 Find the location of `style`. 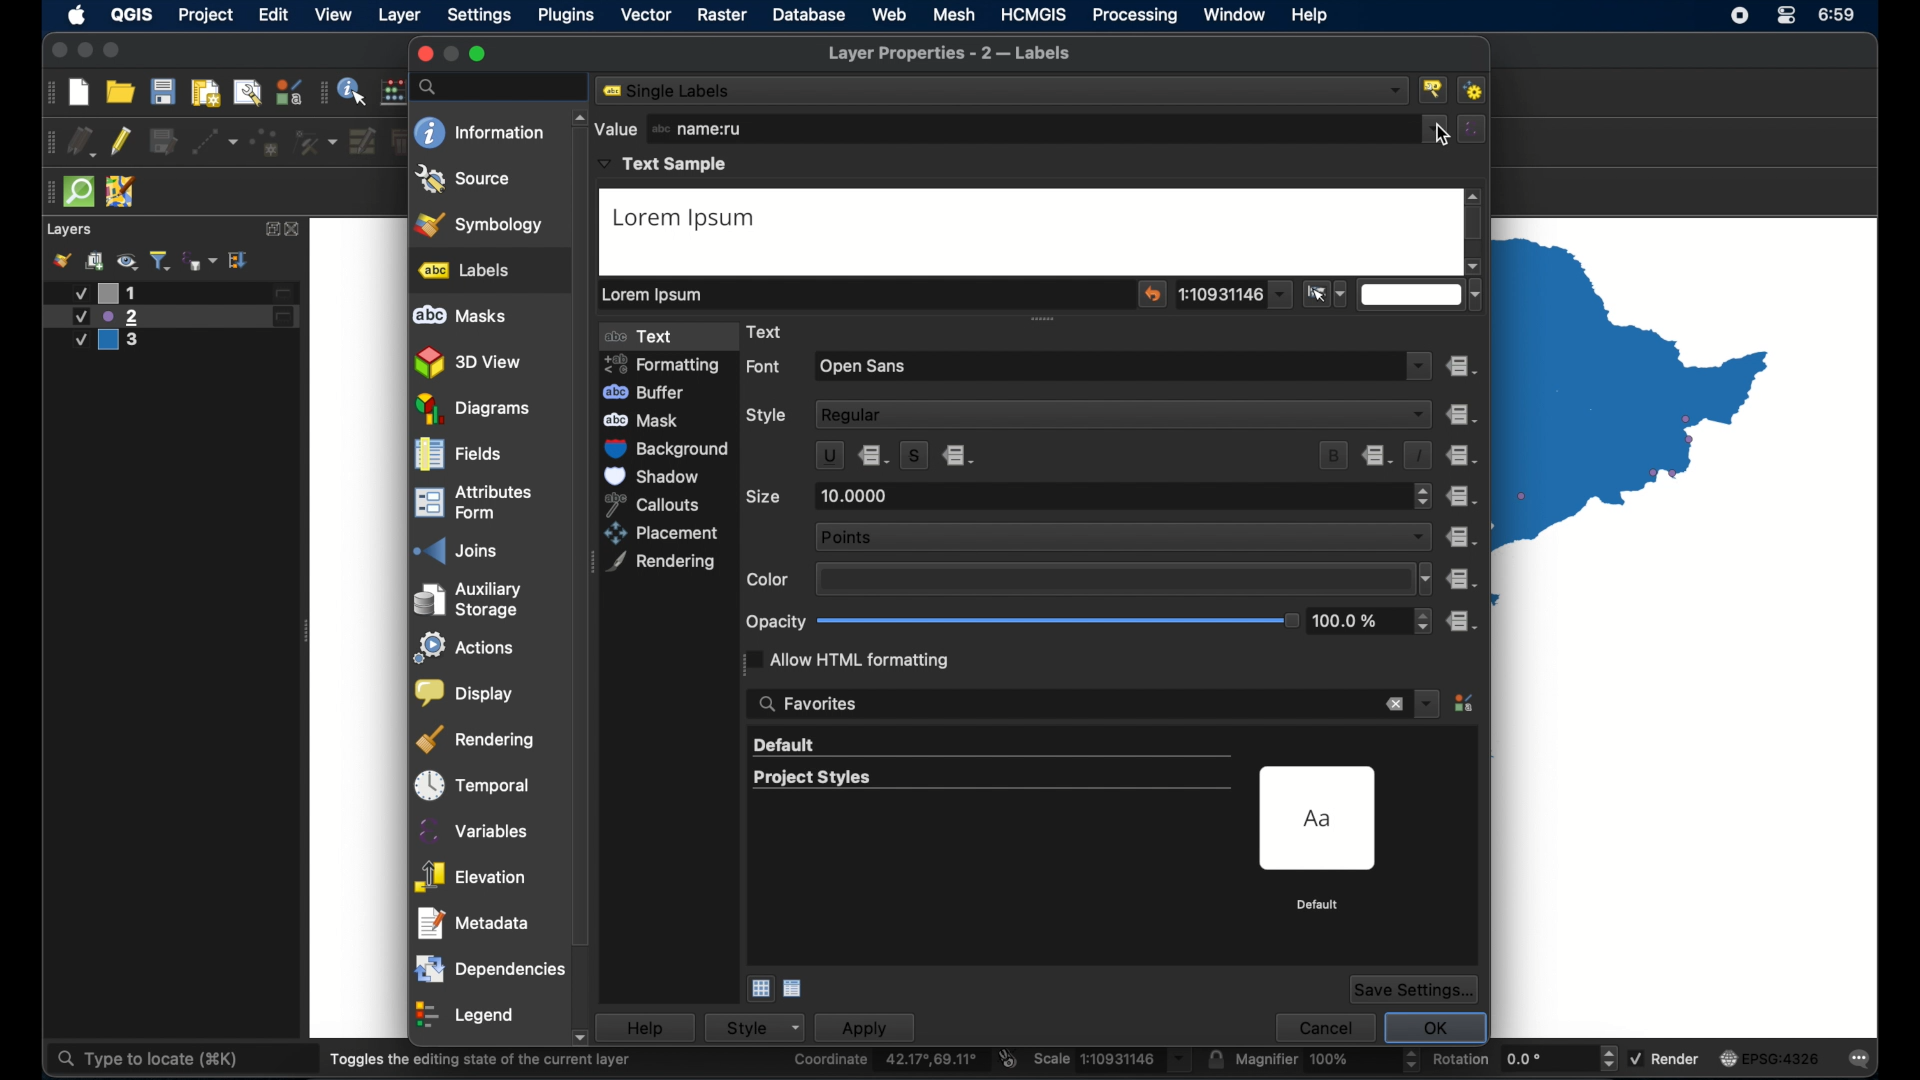

style is located at coordinates (769, 417).